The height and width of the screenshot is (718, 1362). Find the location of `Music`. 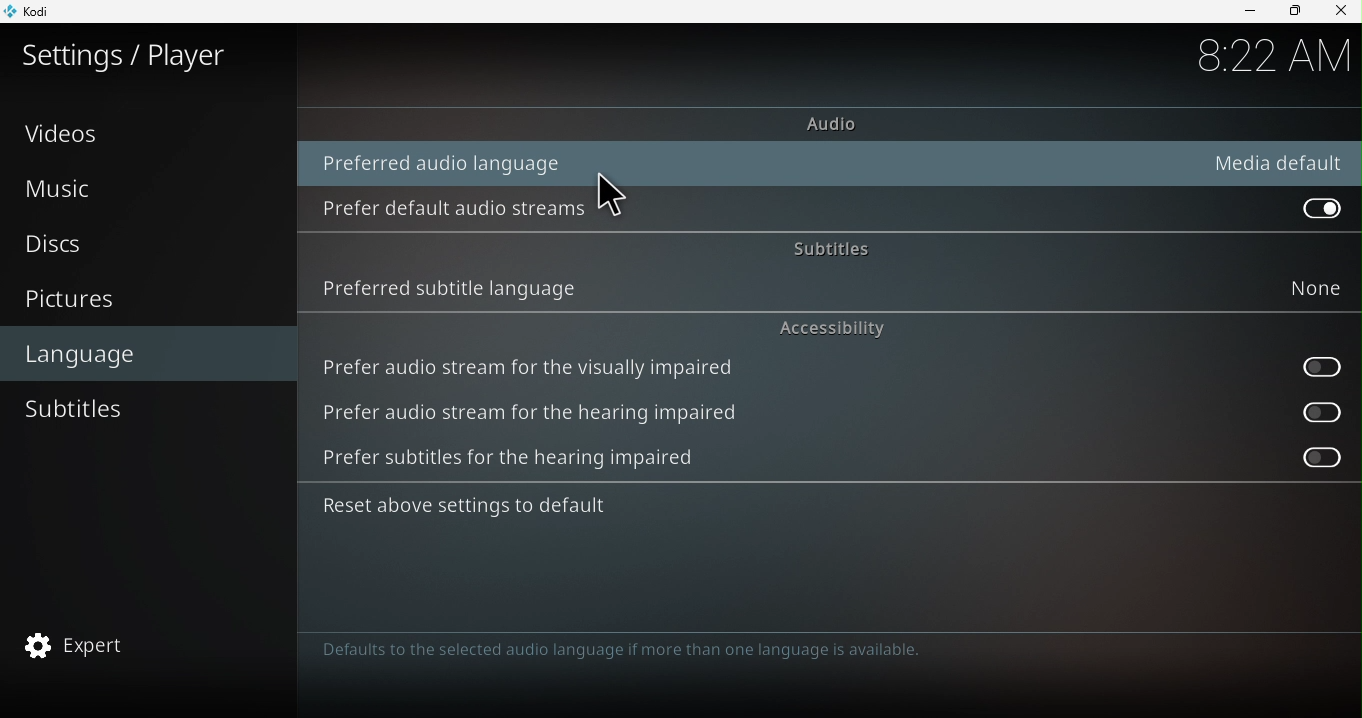

Music is located at coordinates (146, 188).